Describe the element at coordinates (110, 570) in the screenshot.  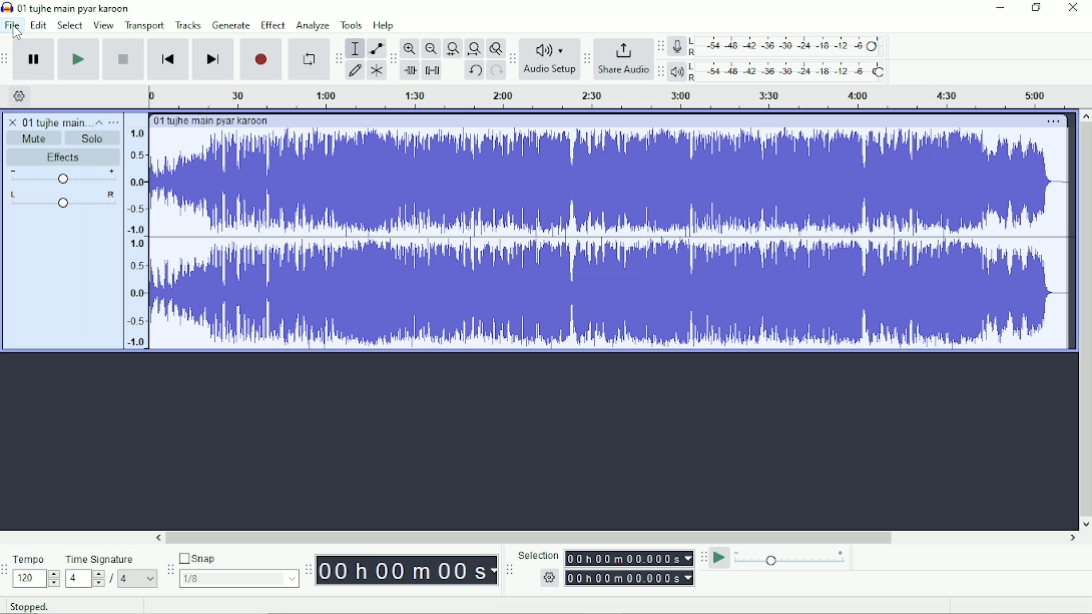
I see `Time Signature` at that location.